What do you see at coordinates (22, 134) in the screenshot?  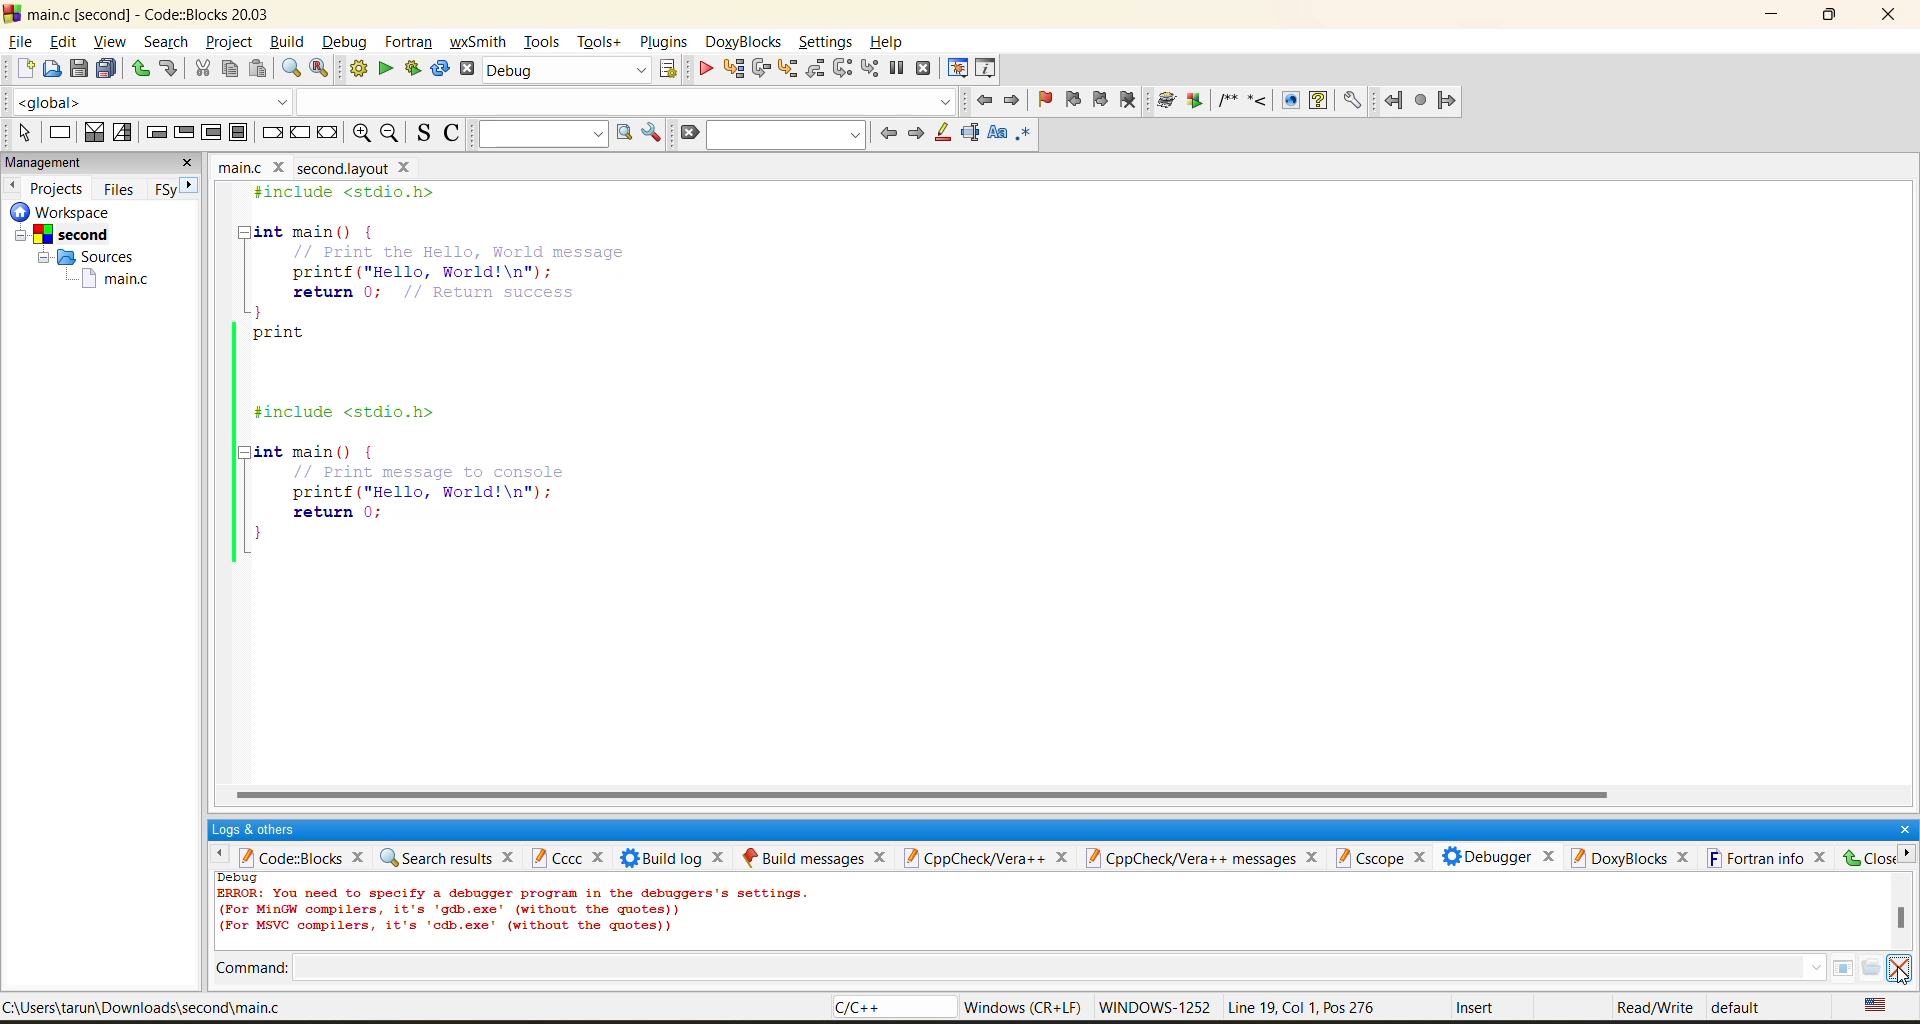 I see `select` at bounding box center [22, 134].